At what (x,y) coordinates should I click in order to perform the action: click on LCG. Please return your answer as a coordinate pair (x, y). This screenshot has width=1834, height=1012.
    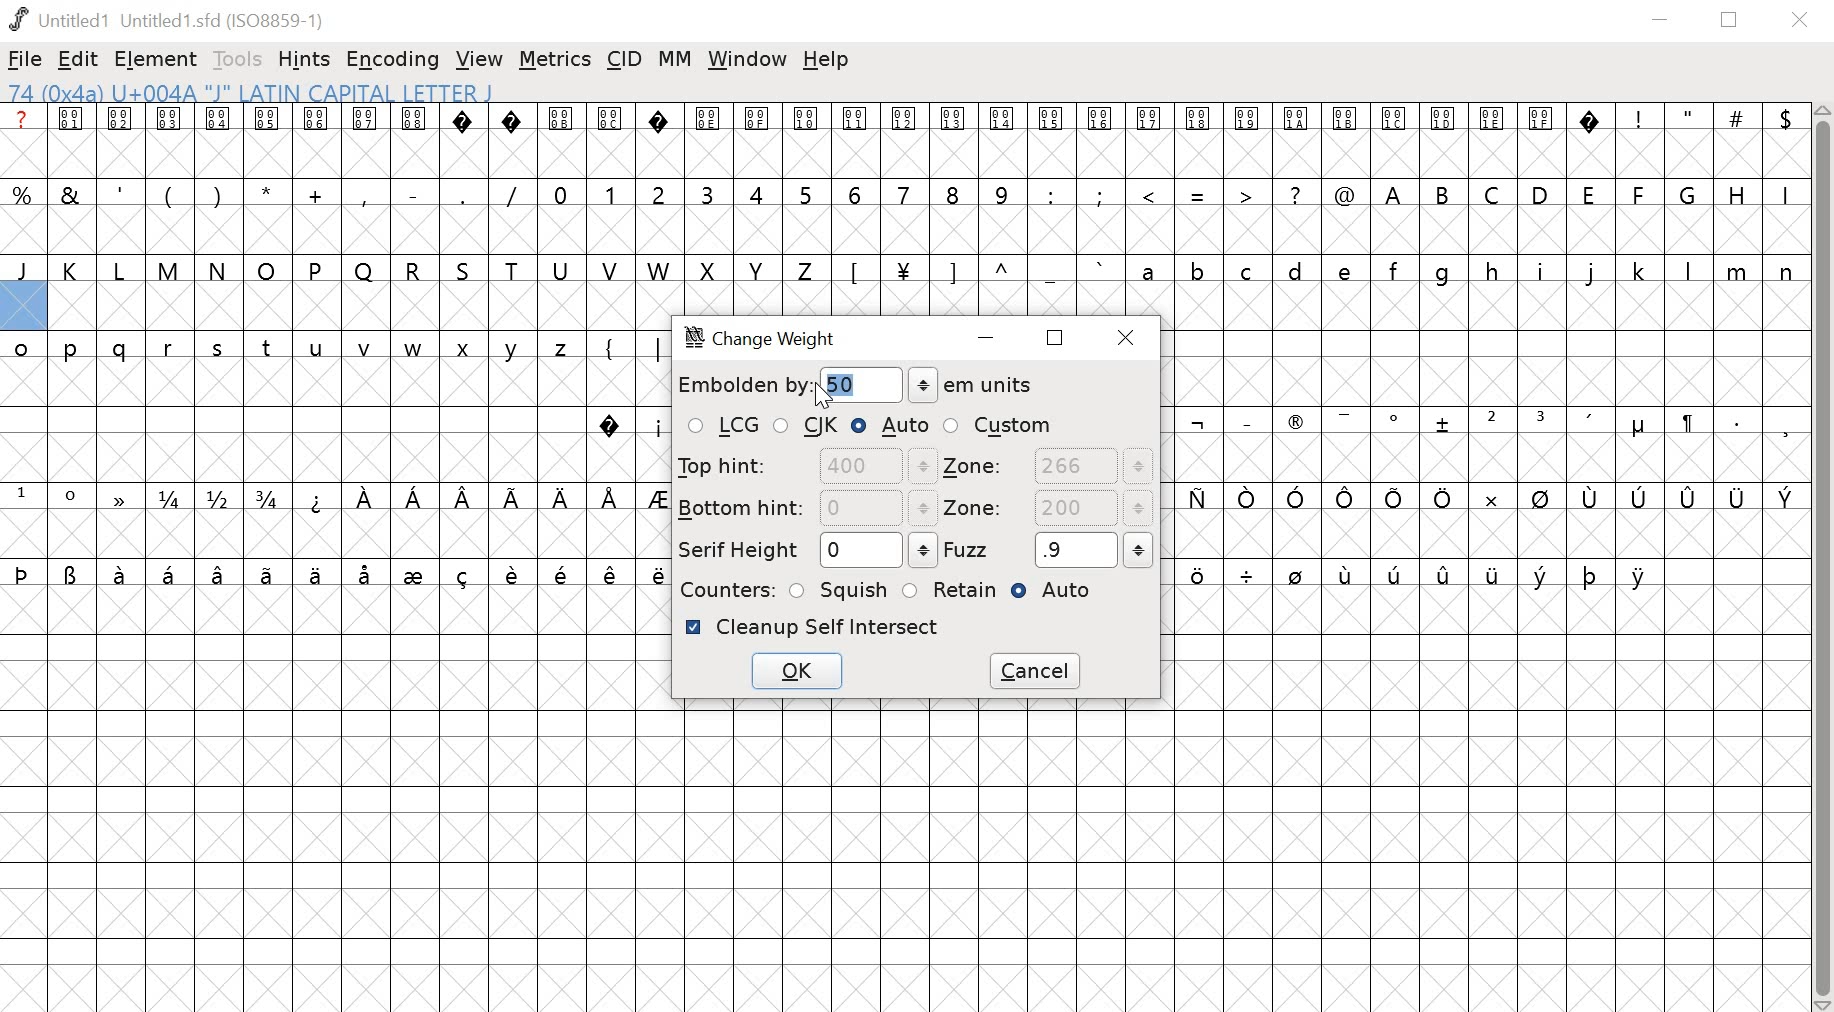
    Looking at the image, I should click on (722, 427).